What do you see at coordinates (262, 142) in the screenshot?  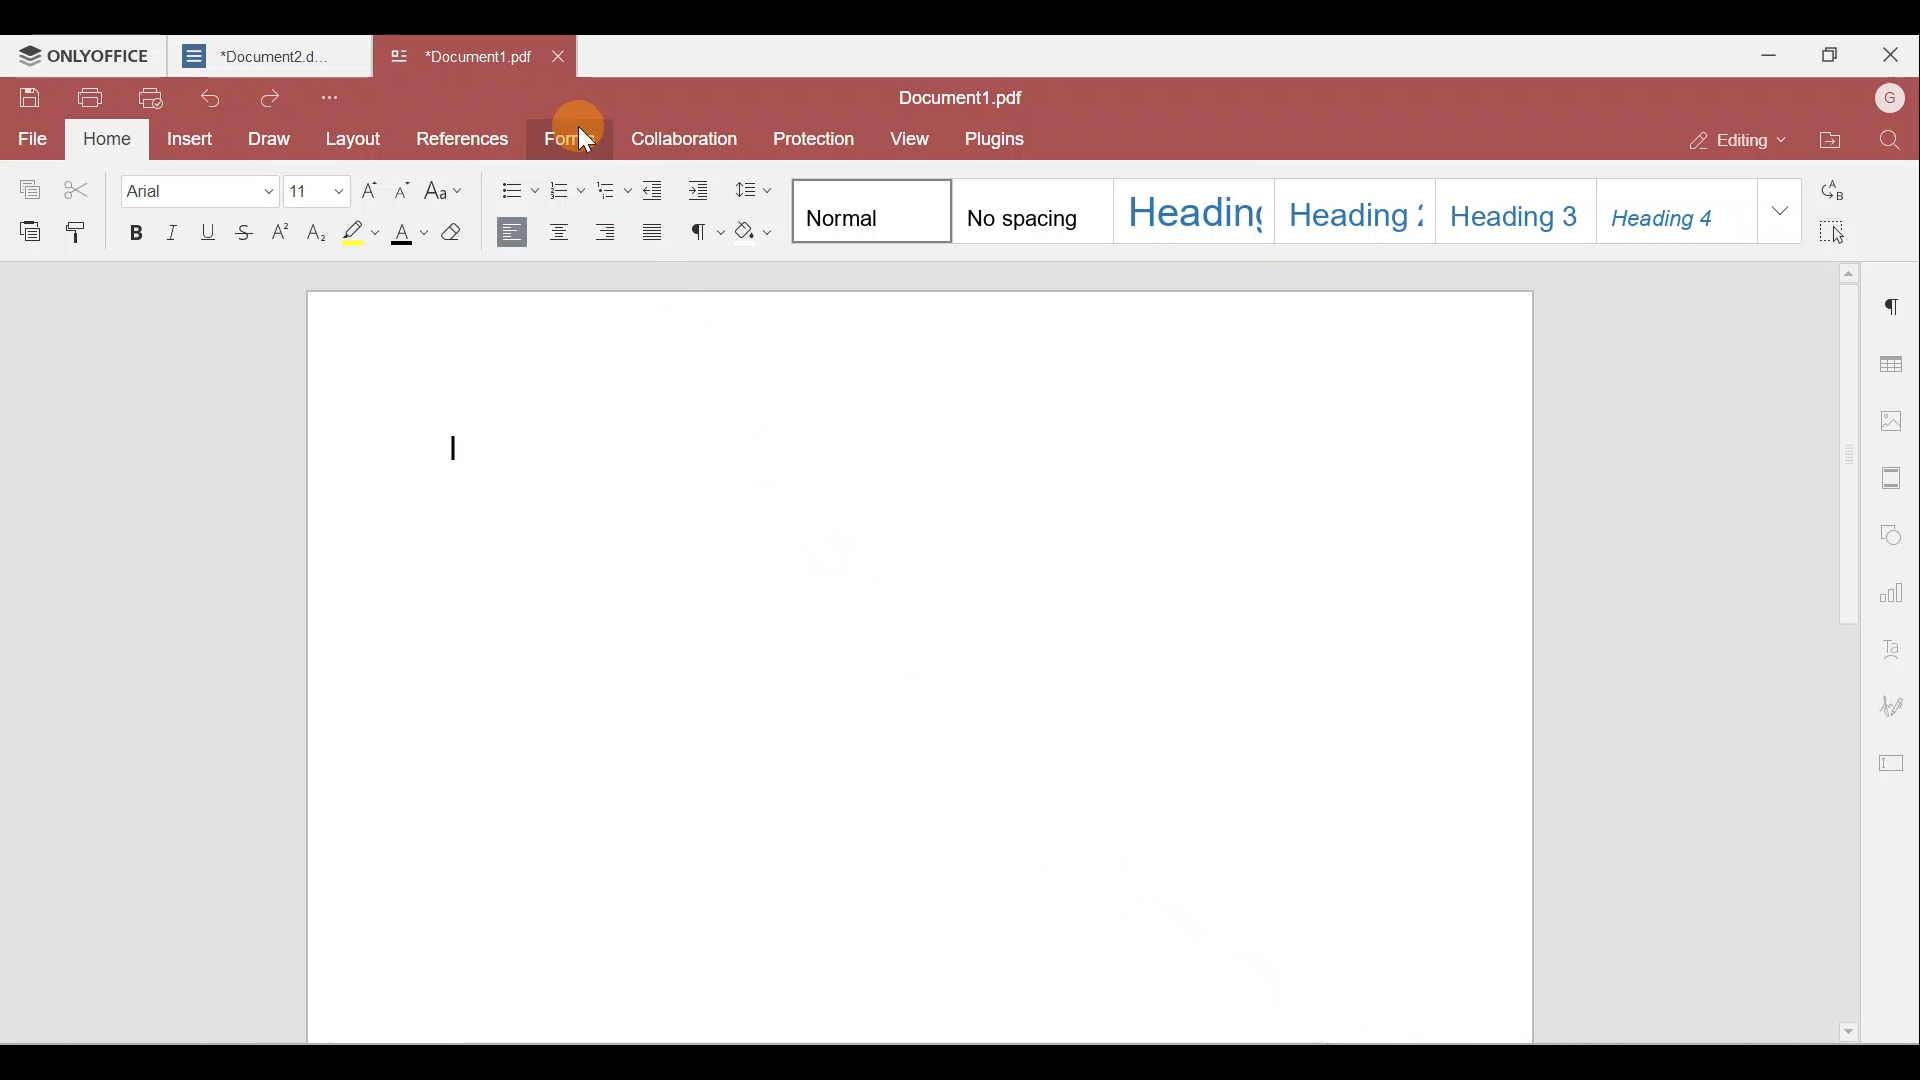 I see `Draw` at bounding box center [262, 142].